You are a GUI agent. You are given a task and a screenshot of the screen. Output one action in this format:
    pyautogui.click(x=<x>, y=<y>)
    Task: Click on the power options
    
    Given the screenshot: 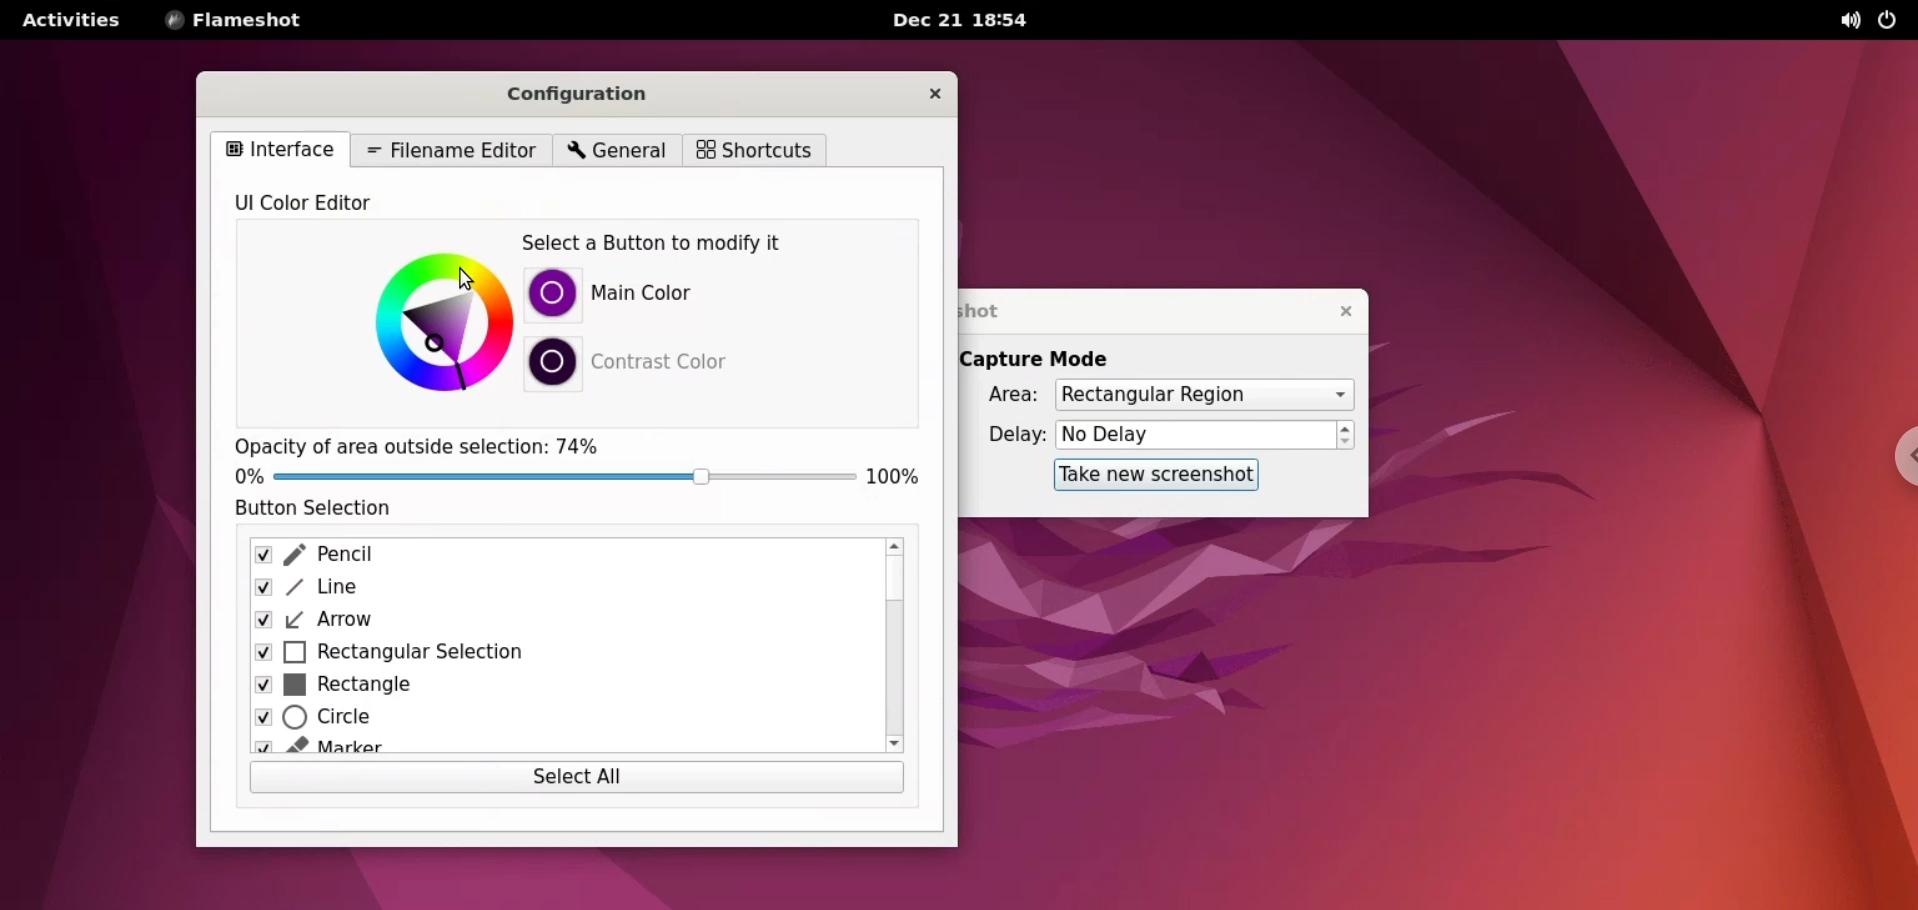 What is the action you would take?
    pyautogui.click(x=1893, y=21)
    